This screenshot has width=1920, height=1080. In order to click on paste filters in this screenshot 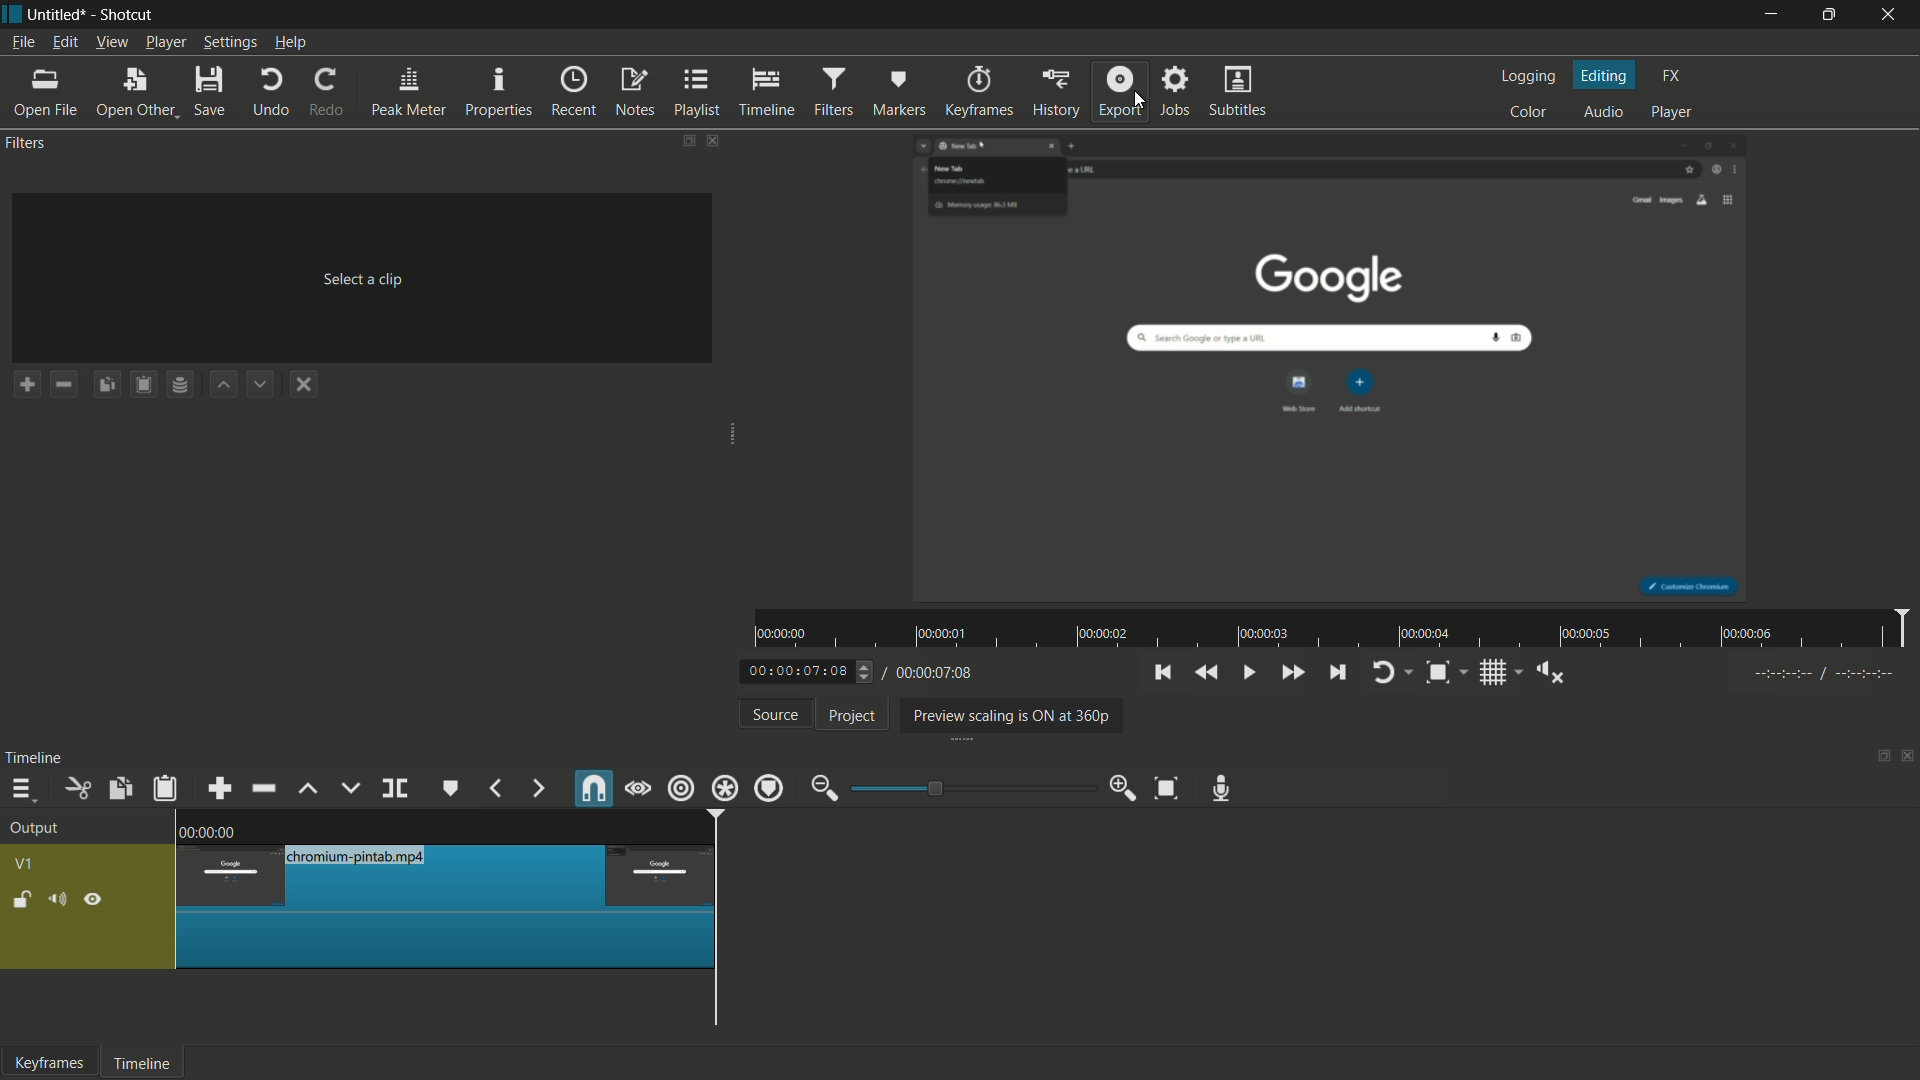, I will do `click(145, 384)`.